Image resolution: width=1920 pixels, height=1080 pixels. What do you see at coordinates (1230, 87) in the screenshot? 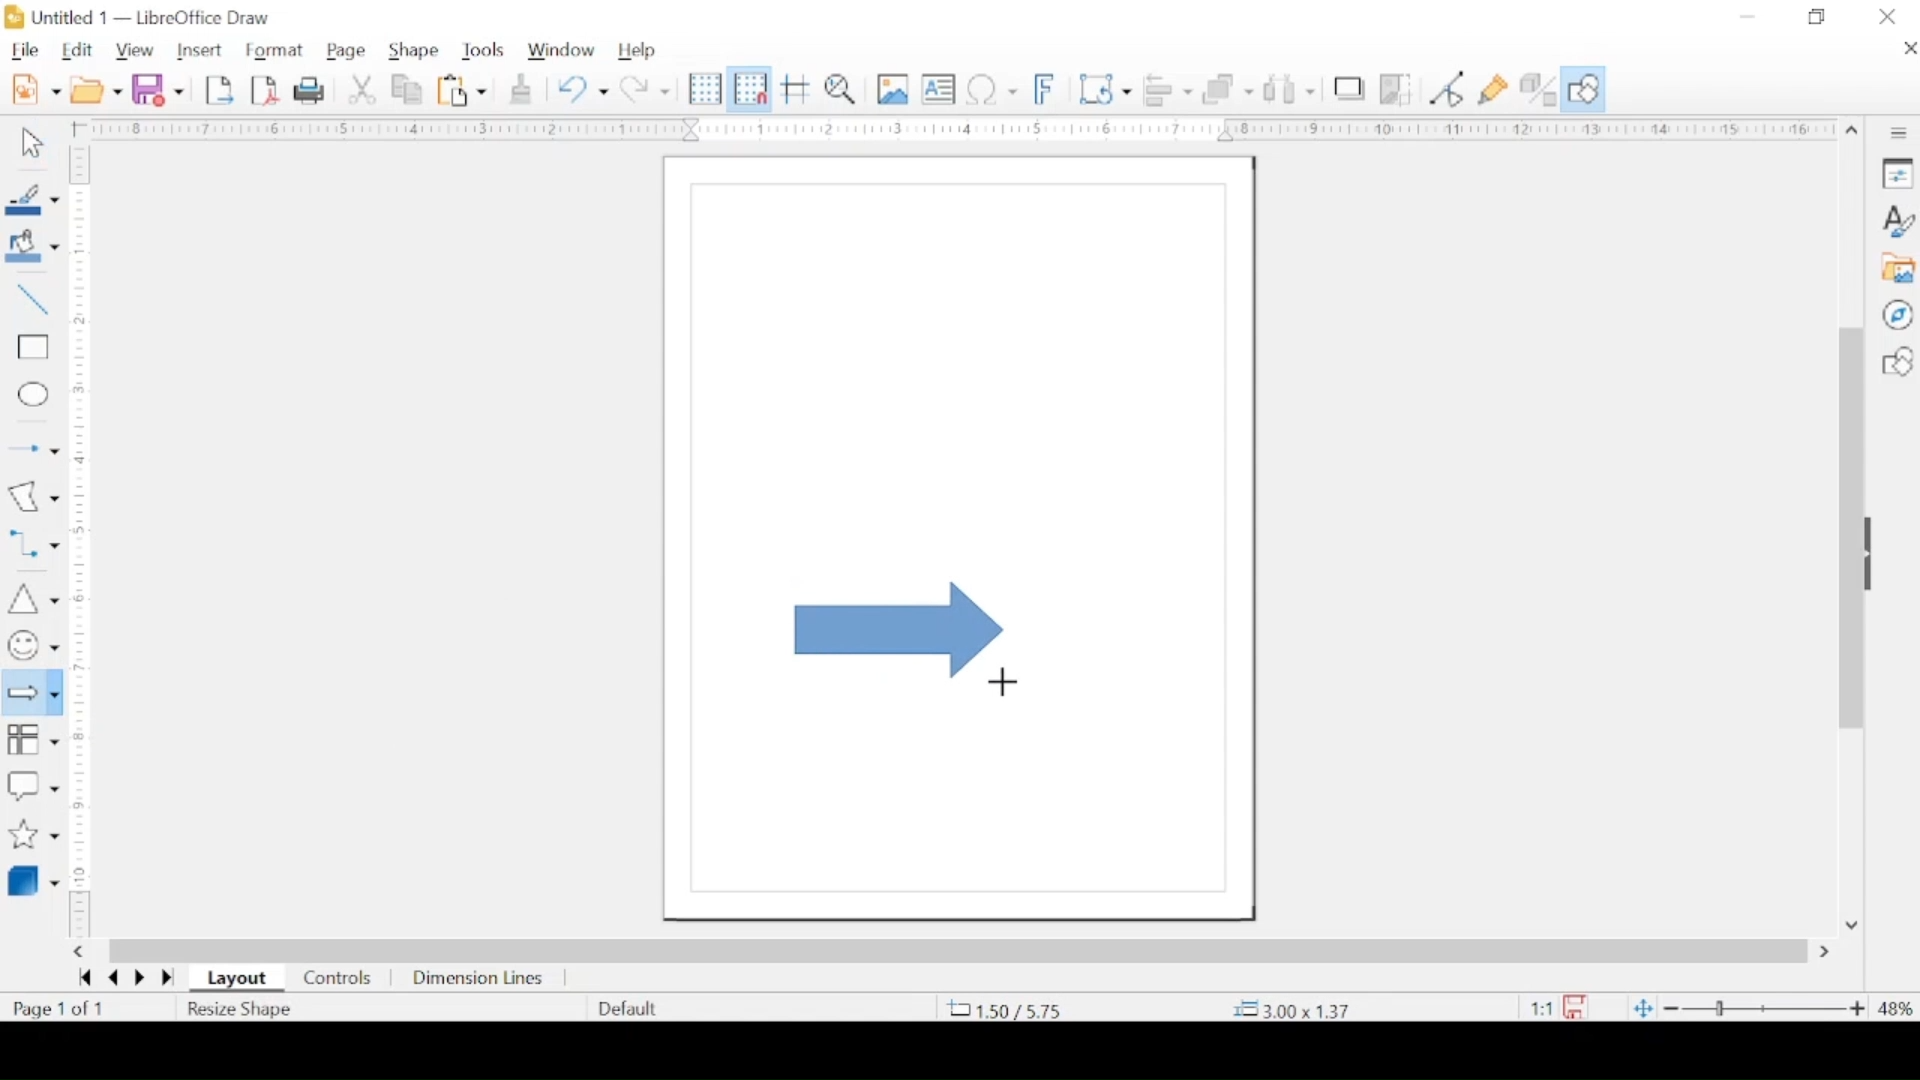
I see `arrange` at bounding box center [1230, 87].